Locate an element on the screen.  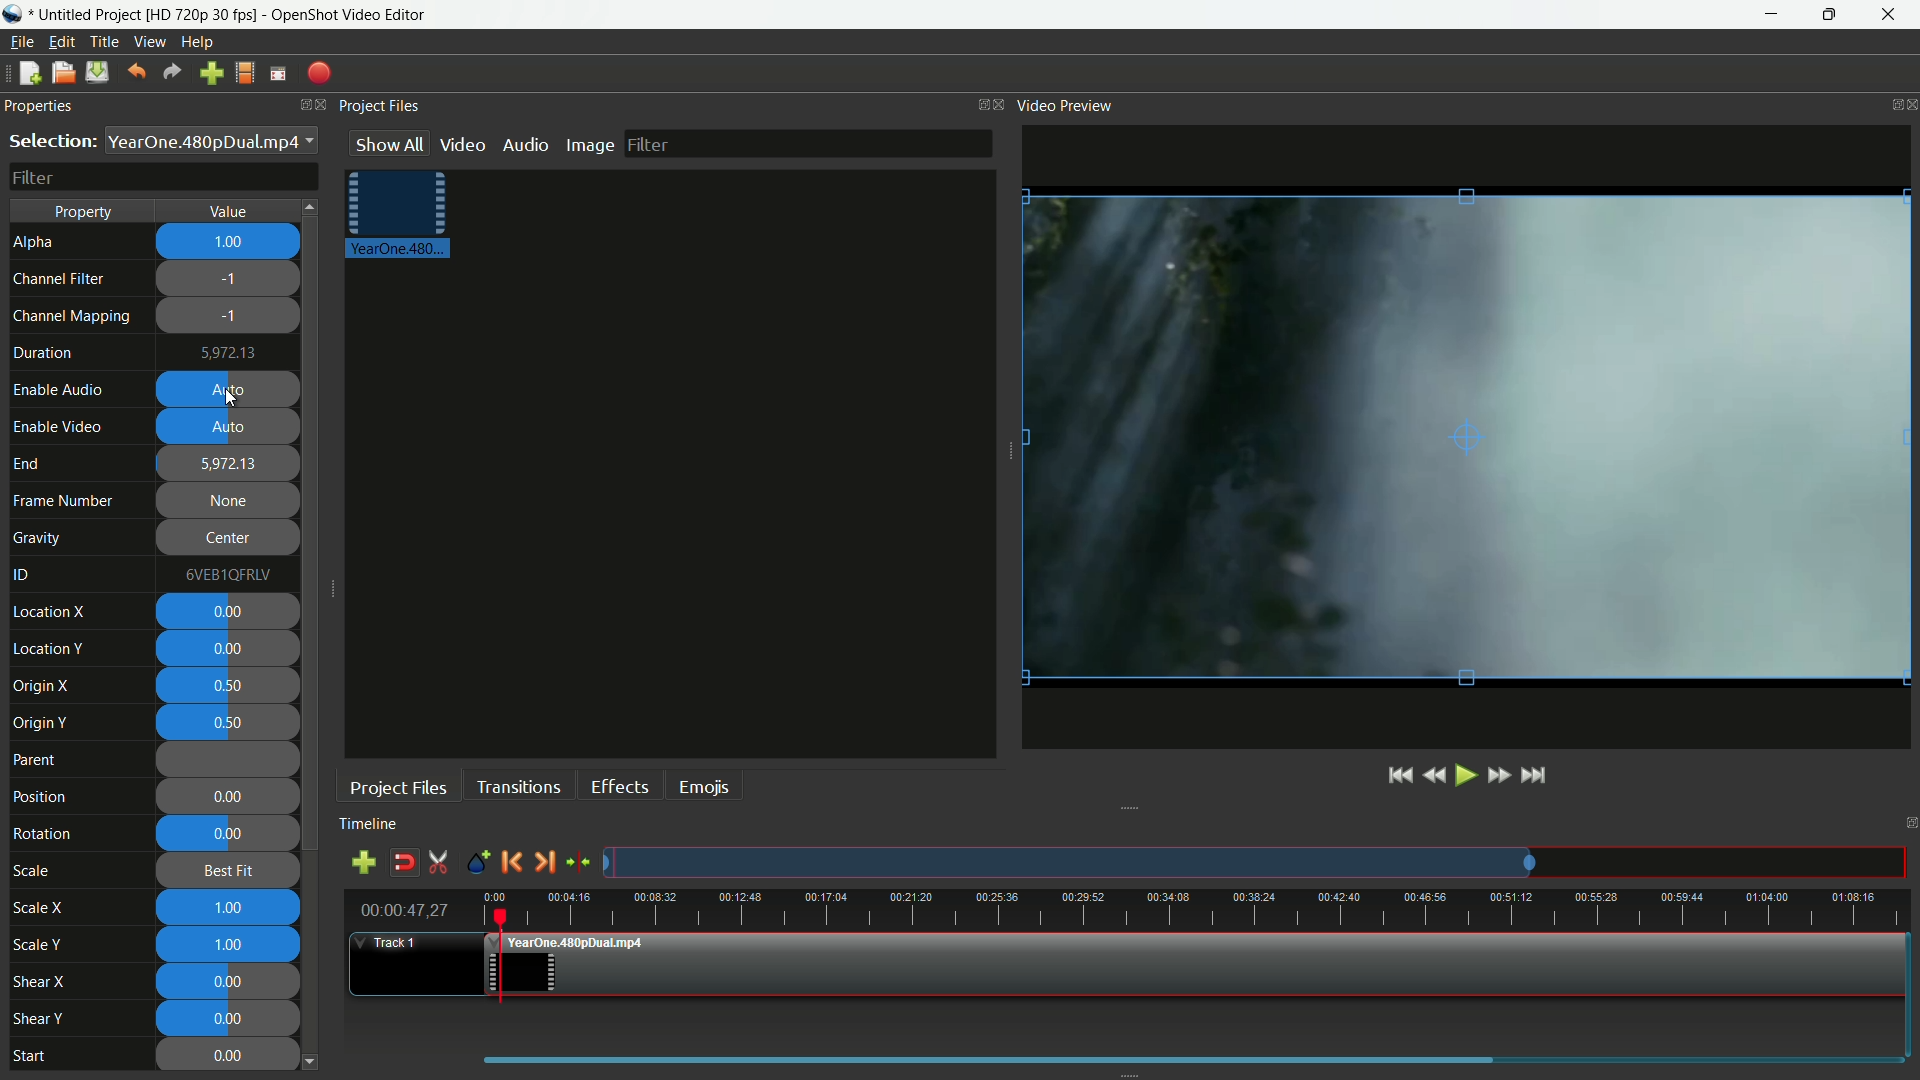
emojis is located at coordinates (701, 785).